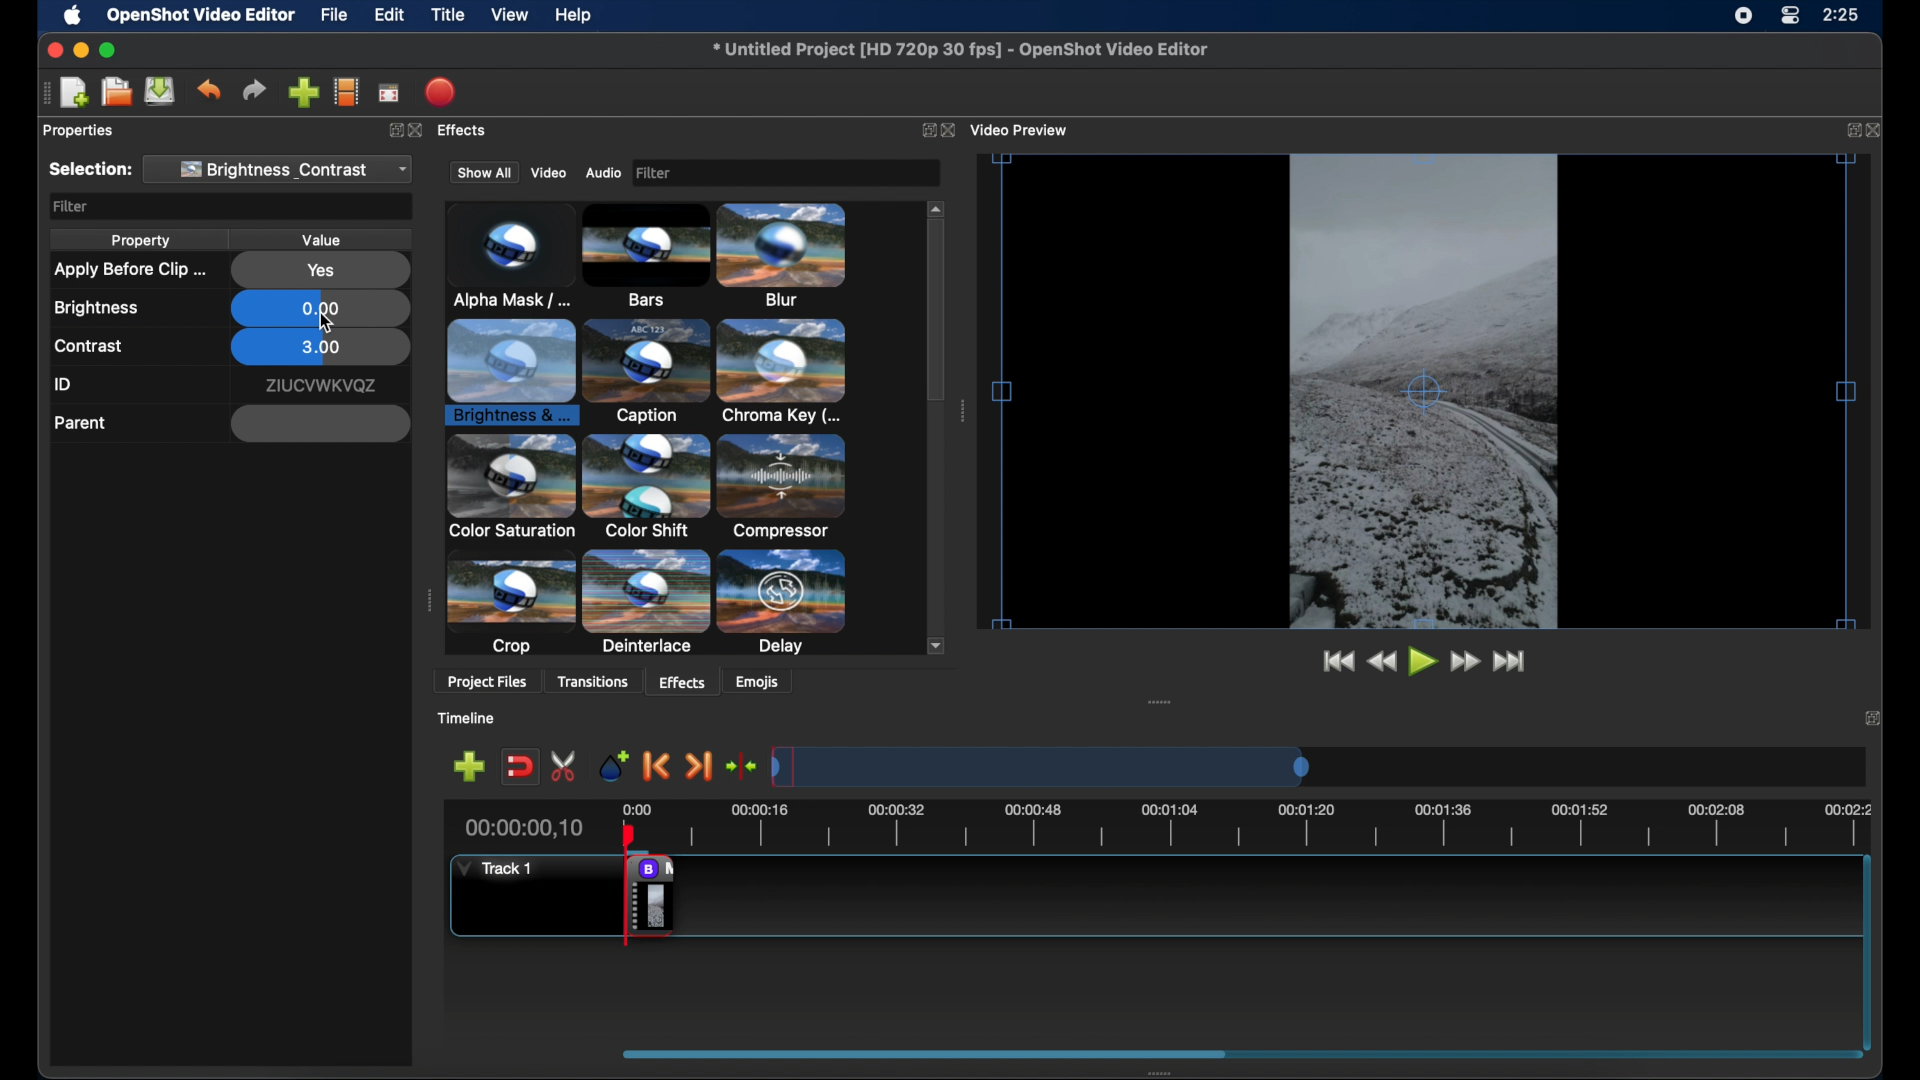  Describe the element at coordinates (1842, 17) in the screenshot. I see `rime` at that location.